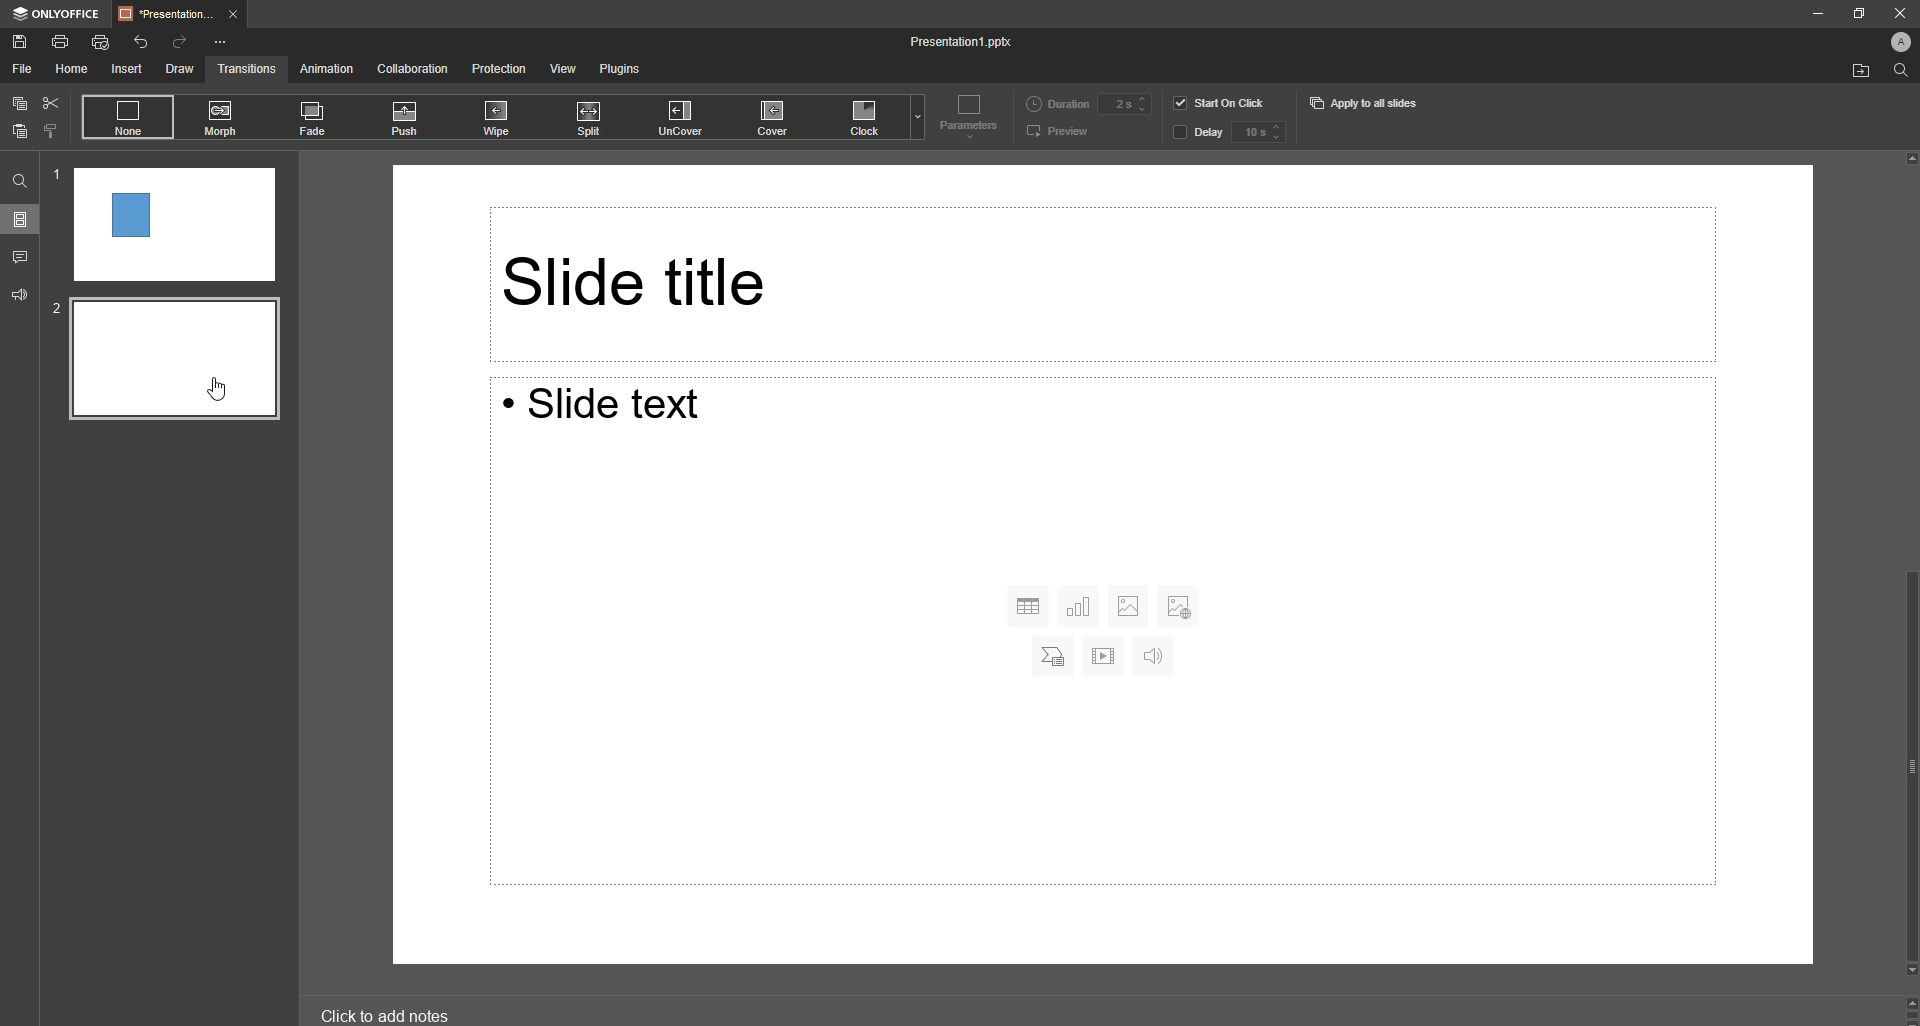 The height and width of the screenshot is (1026, 1920). I want to click on scroll bar, so click(1908, 761).